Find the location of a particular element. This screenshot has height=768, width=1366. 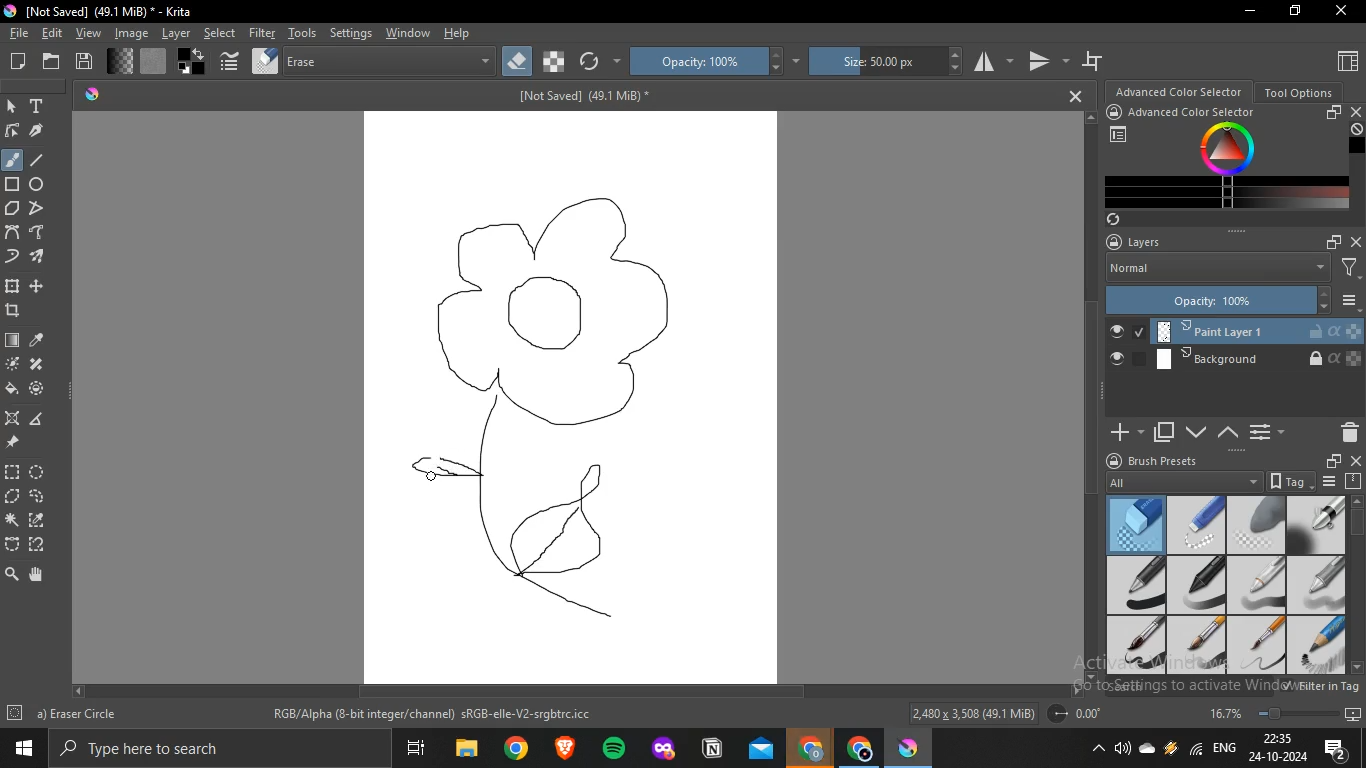

Filters is located at coordinates (1351, 269).